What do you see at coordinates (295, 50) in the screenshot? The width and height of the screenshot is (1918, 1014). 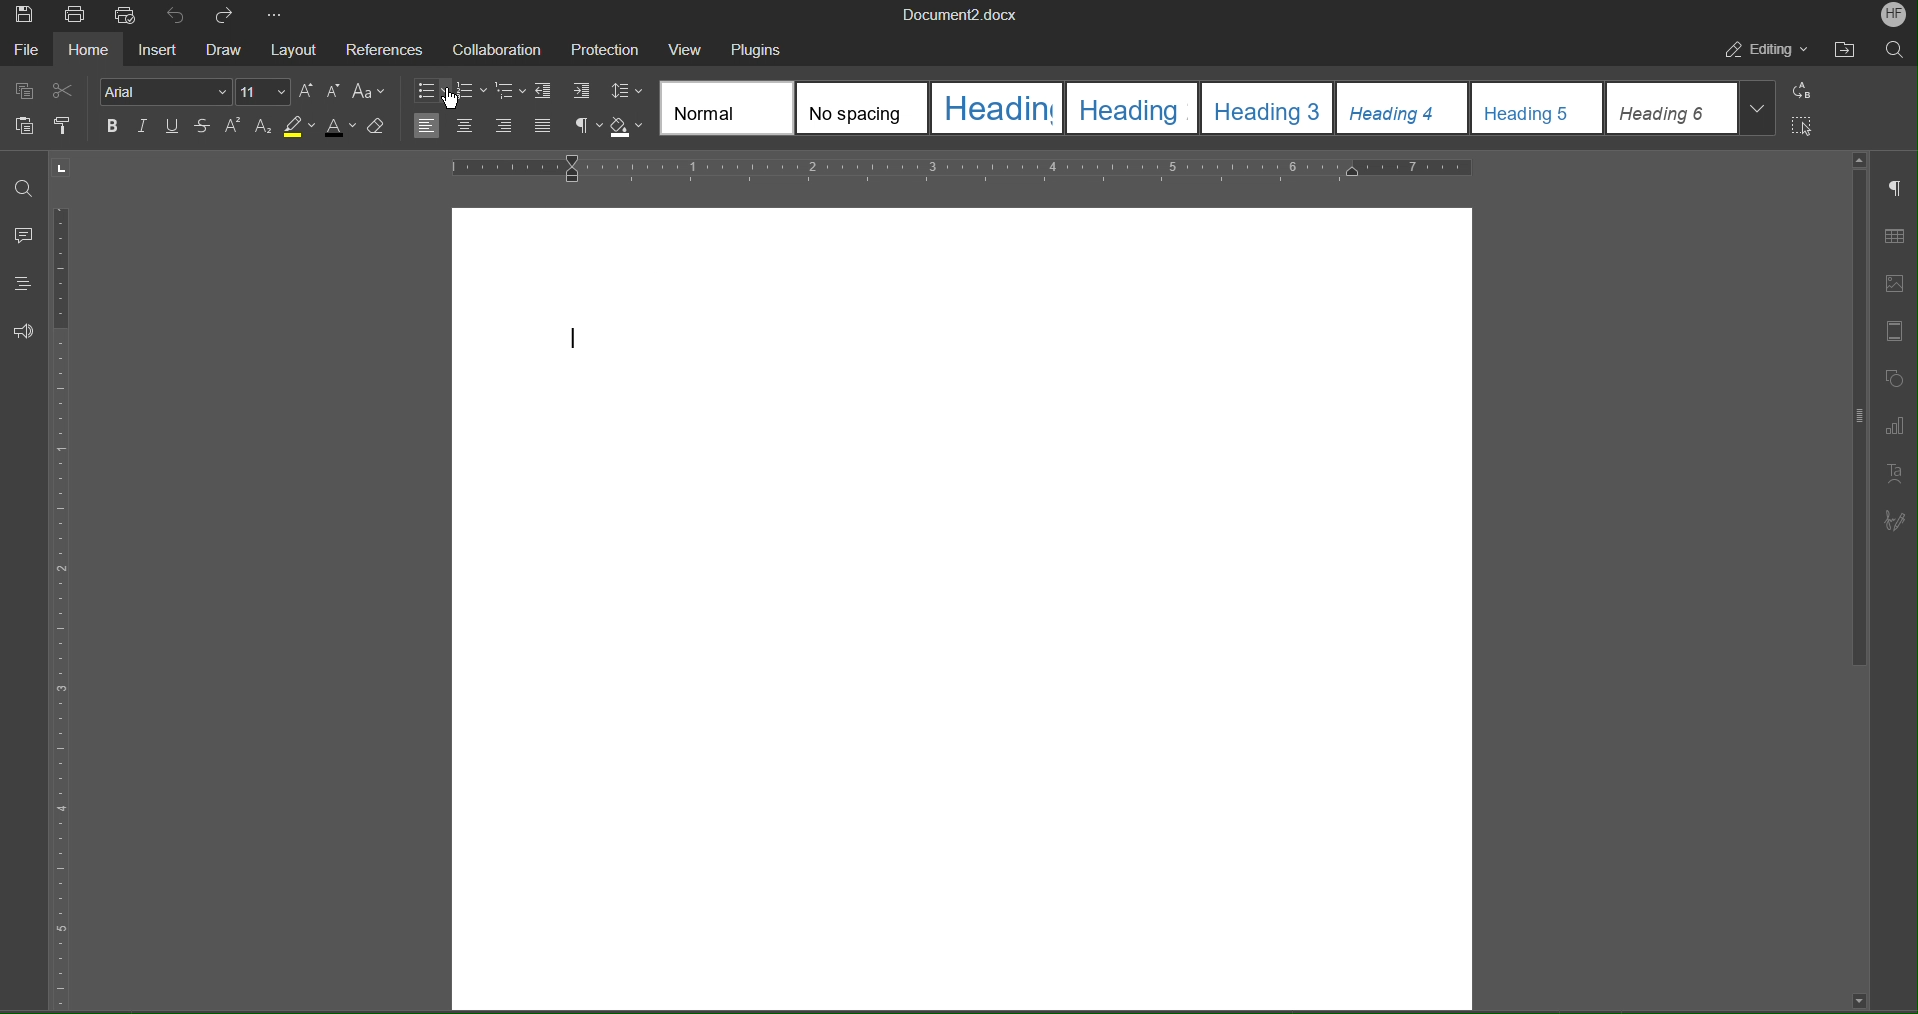 I see `Layout` at bounding box center [295, 50].